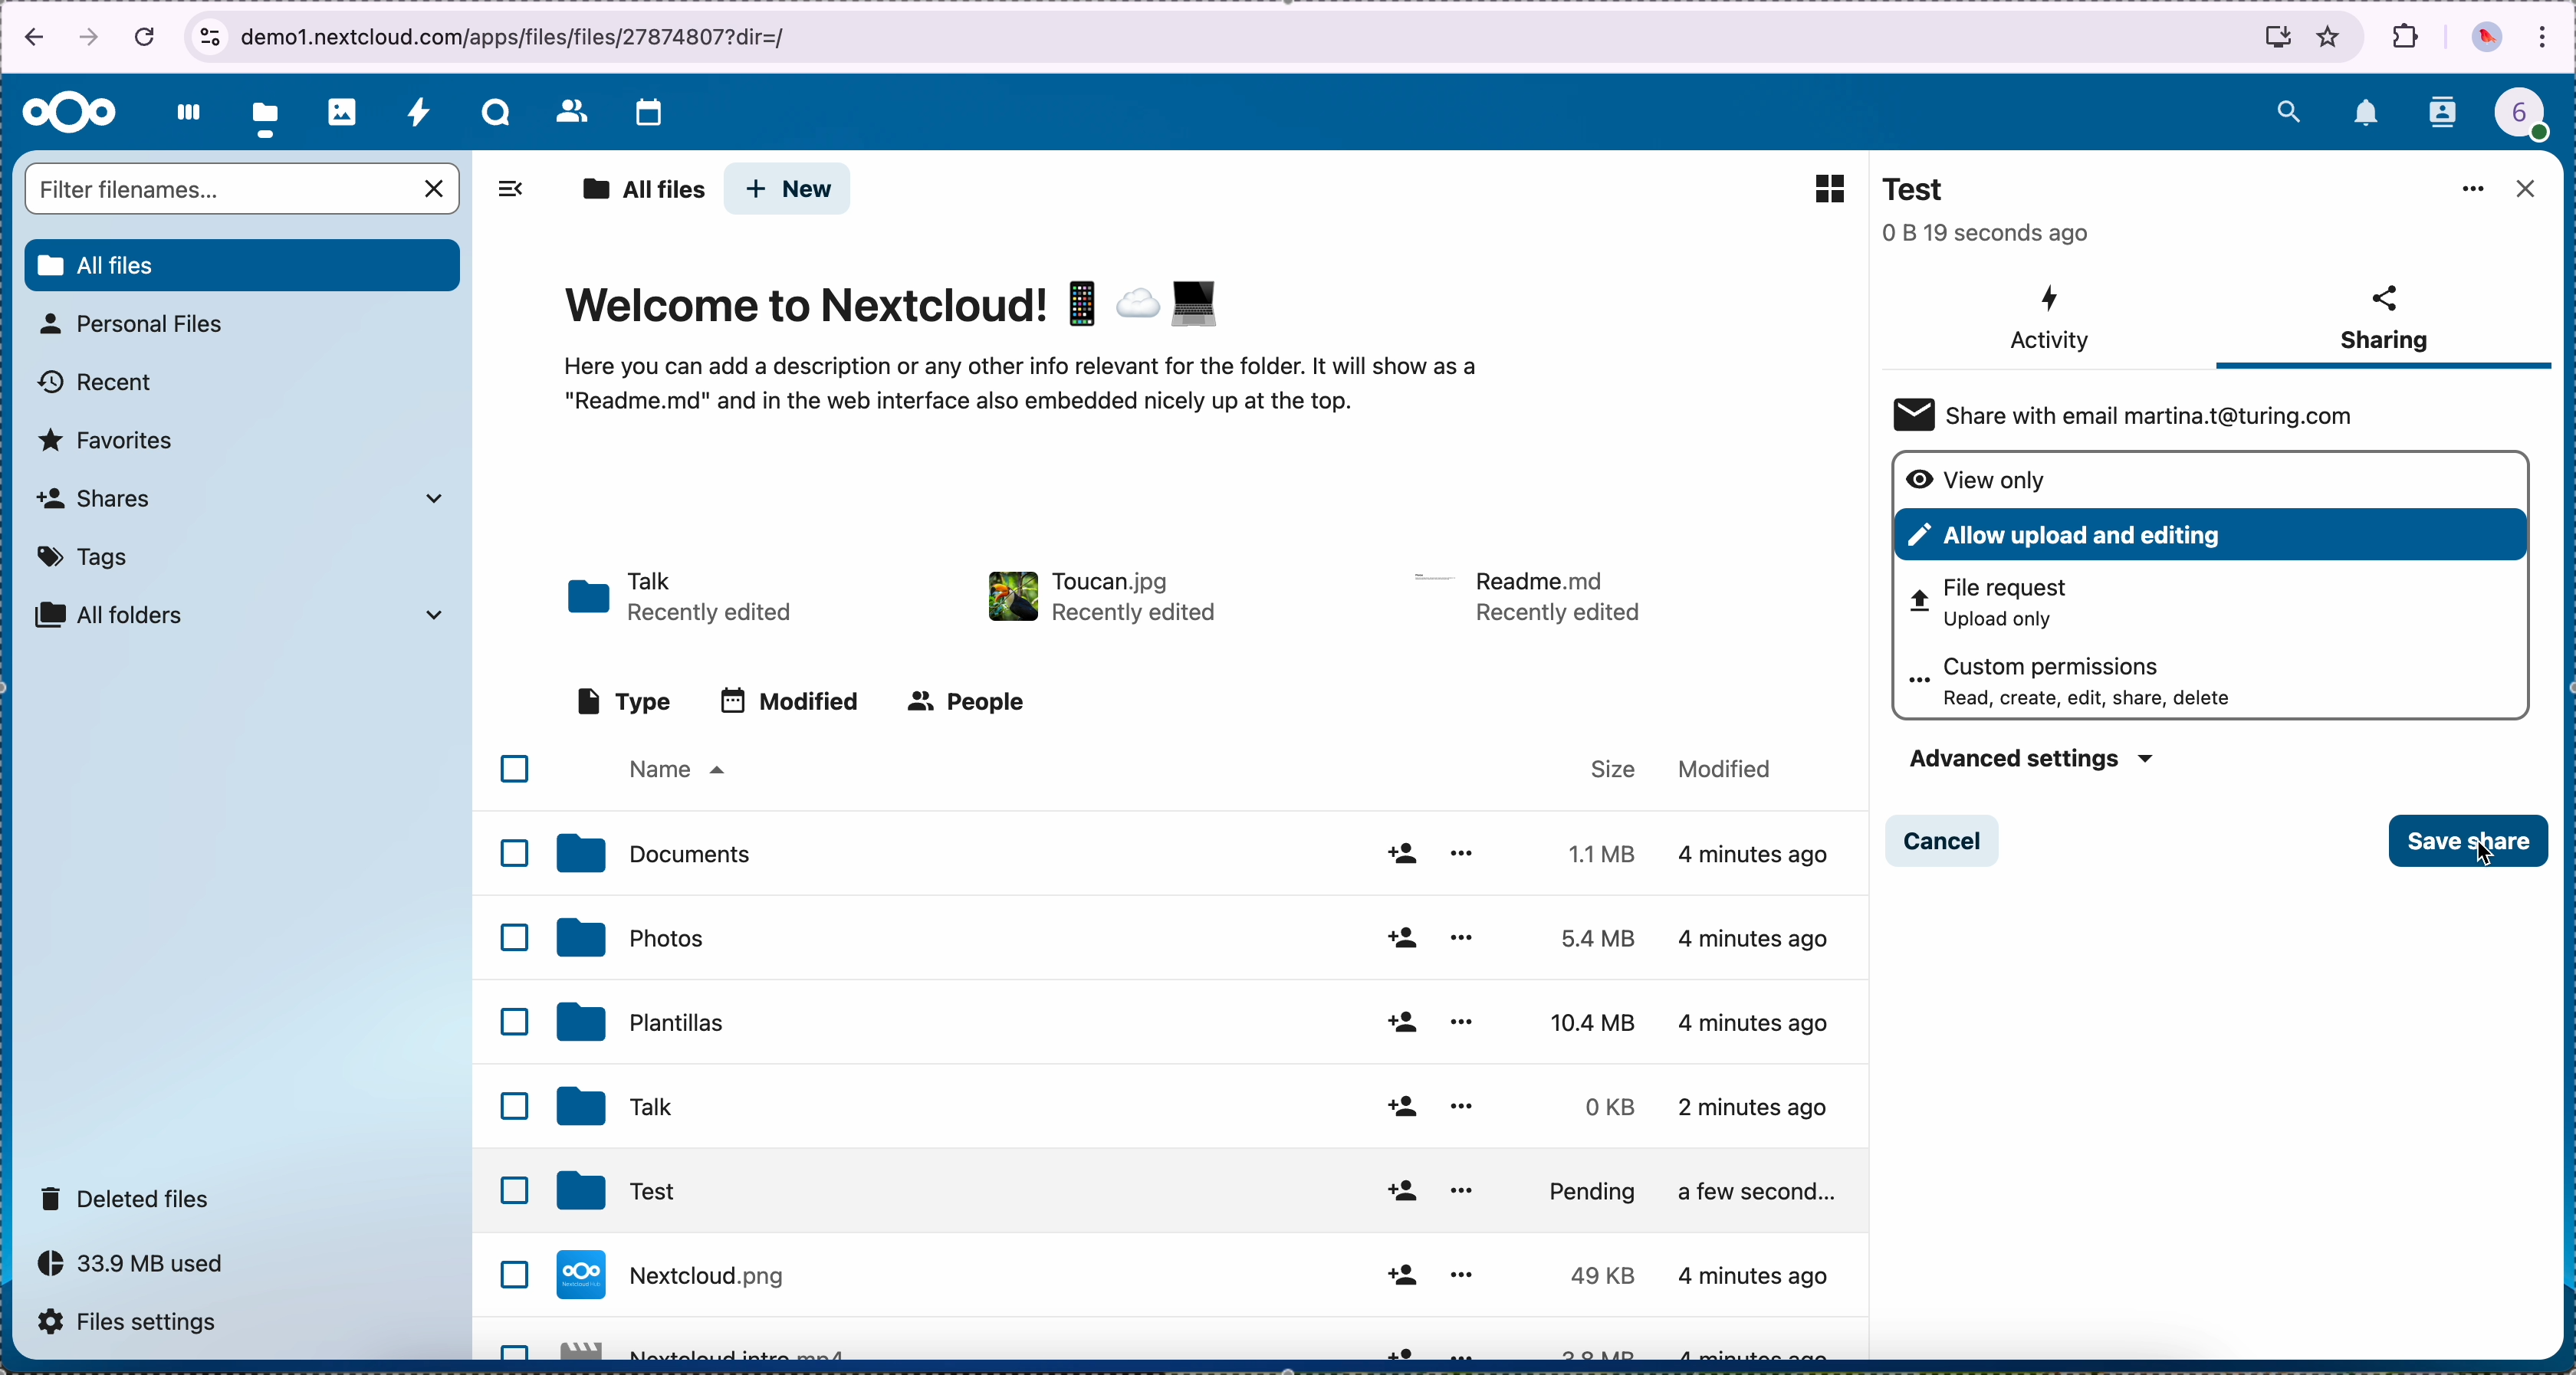 Image resolution: width=2576 pixels, height=1375 pixels. What do you see at coordinates (2544, 39) in the screenshot?
I see `customize and control Google Chrome` at bounding box center [2544, 39].